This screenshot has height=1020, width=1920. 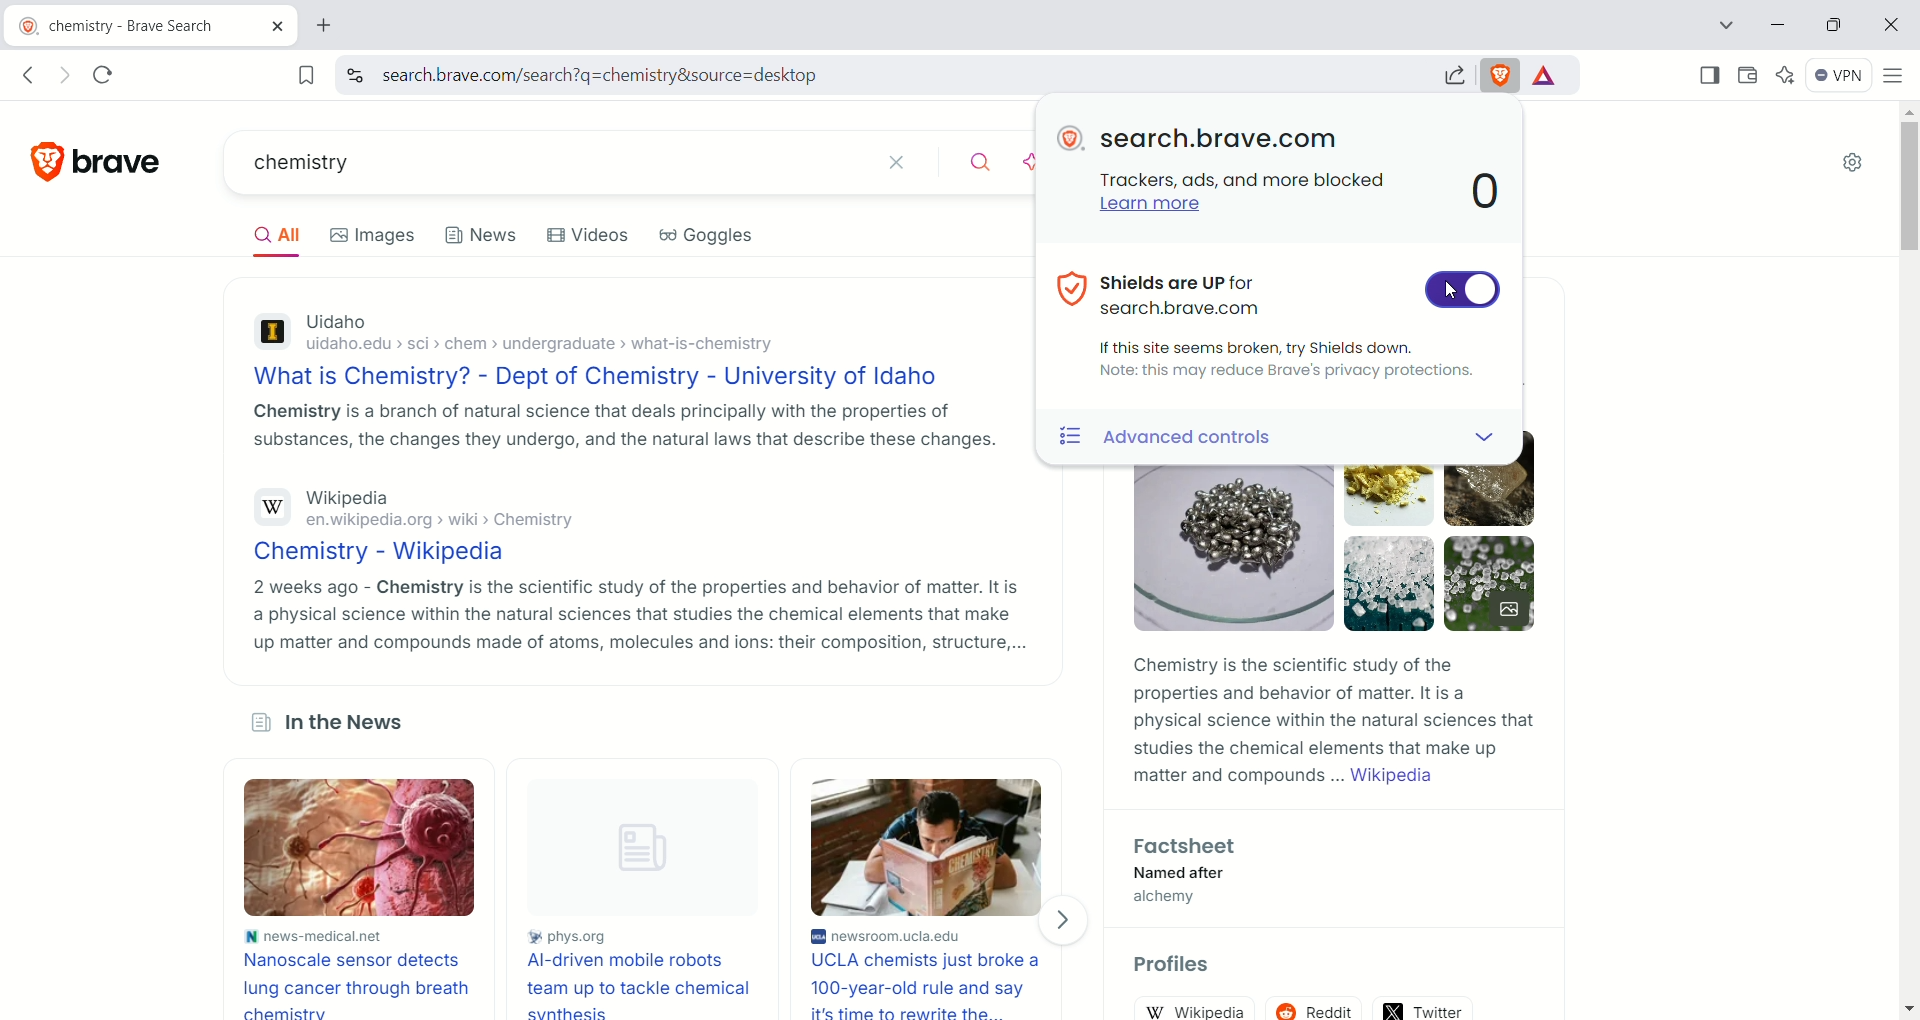 I want to click on reload, so click(x=110, y=74).